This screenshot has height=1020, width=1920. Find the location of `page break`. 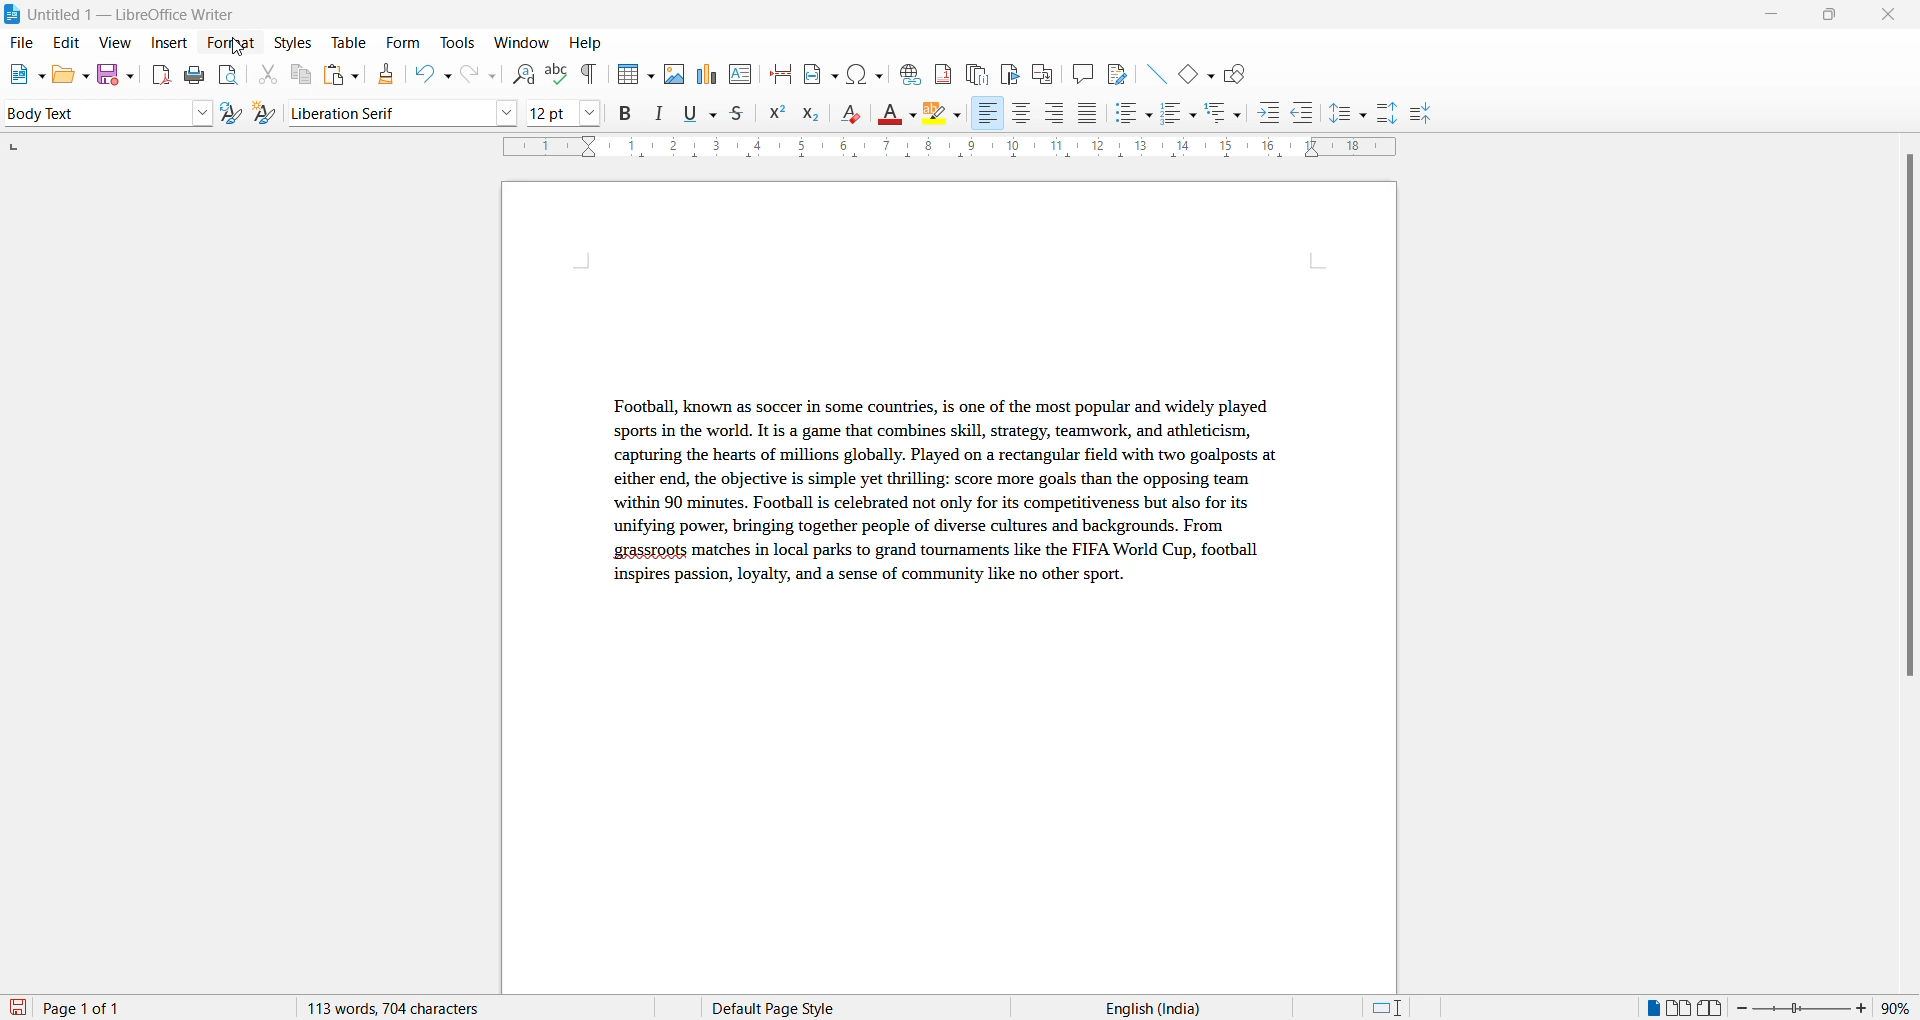

page break is located at coordinates (781, 72).